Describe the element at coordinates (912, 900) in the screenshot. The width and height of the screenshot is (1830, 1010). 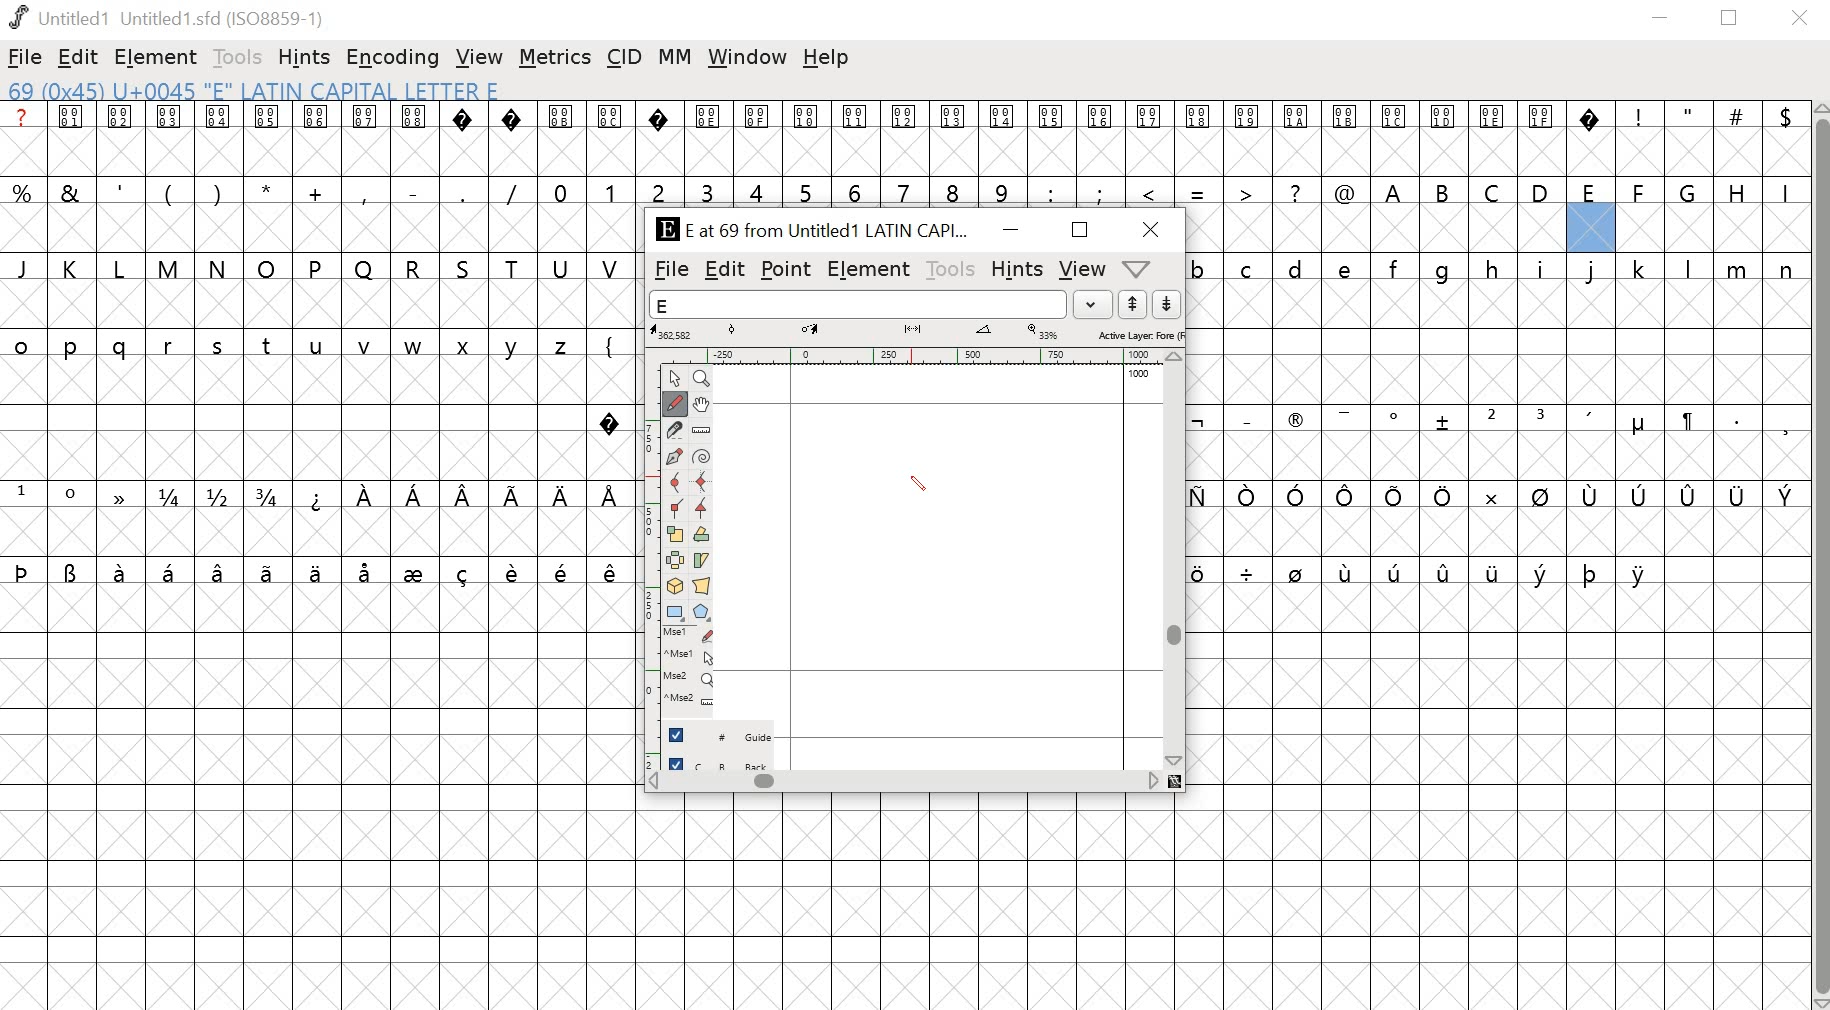
I see `empty cells` at that location.